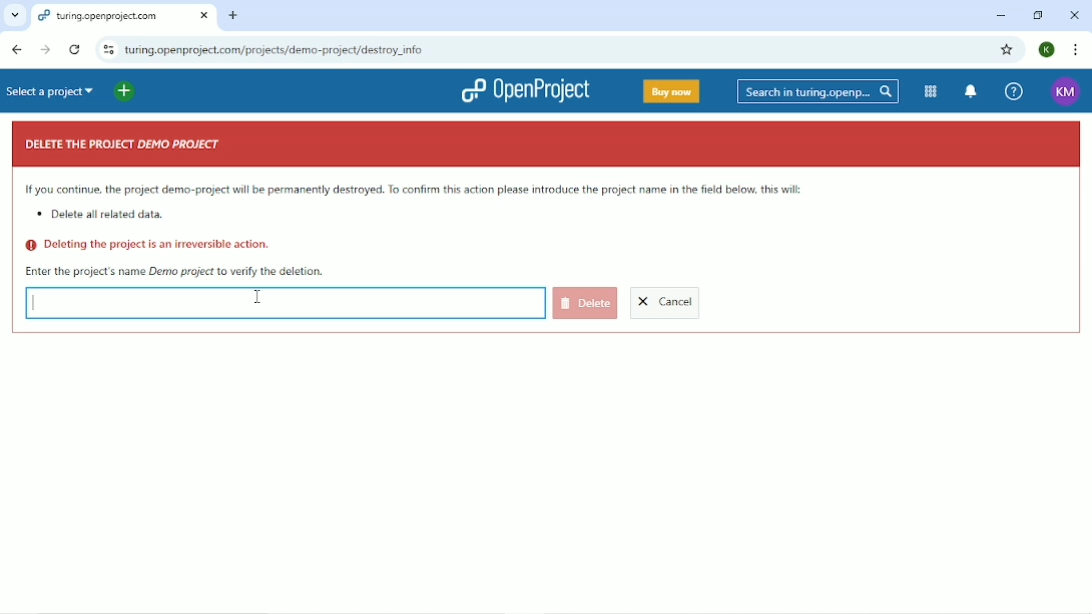 The image size is (1092, 614). What do you see at coordinates (122, 17) in the screenshot?
I see `turing.openproject.com` at bounding box center [122, 17].